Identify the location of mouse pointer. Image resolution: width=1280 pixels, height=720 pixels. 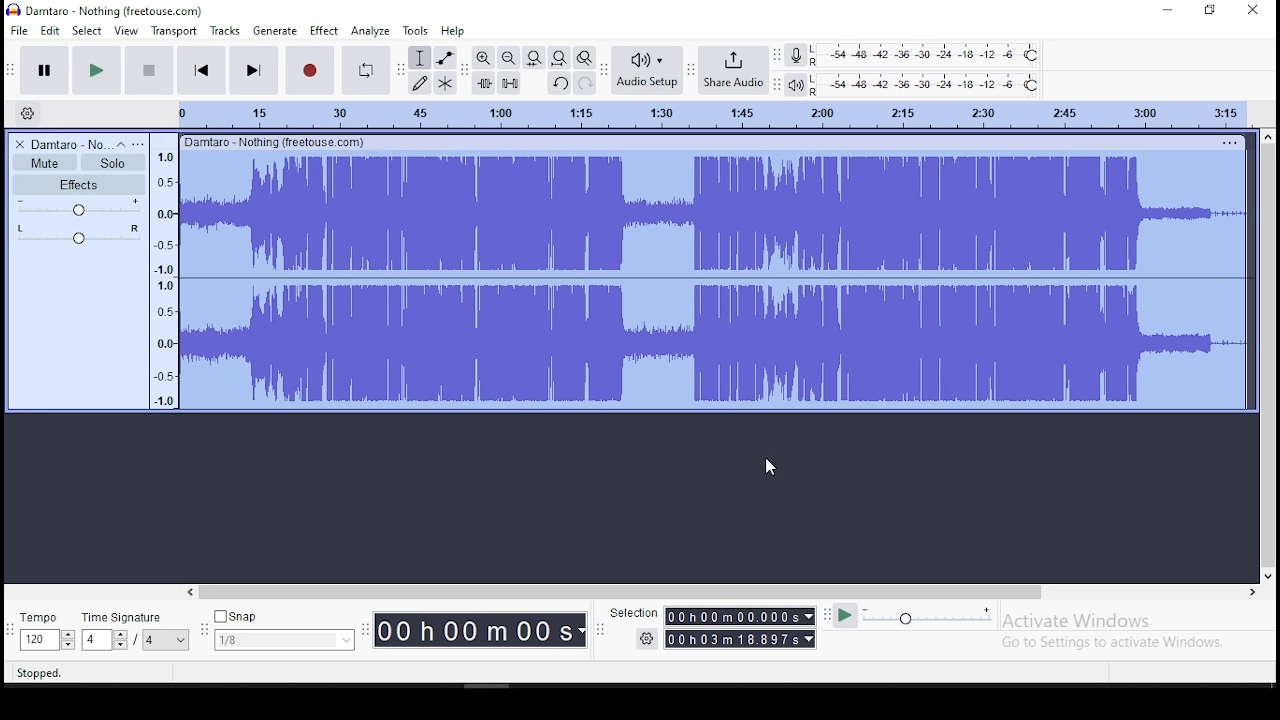
(771, 467).